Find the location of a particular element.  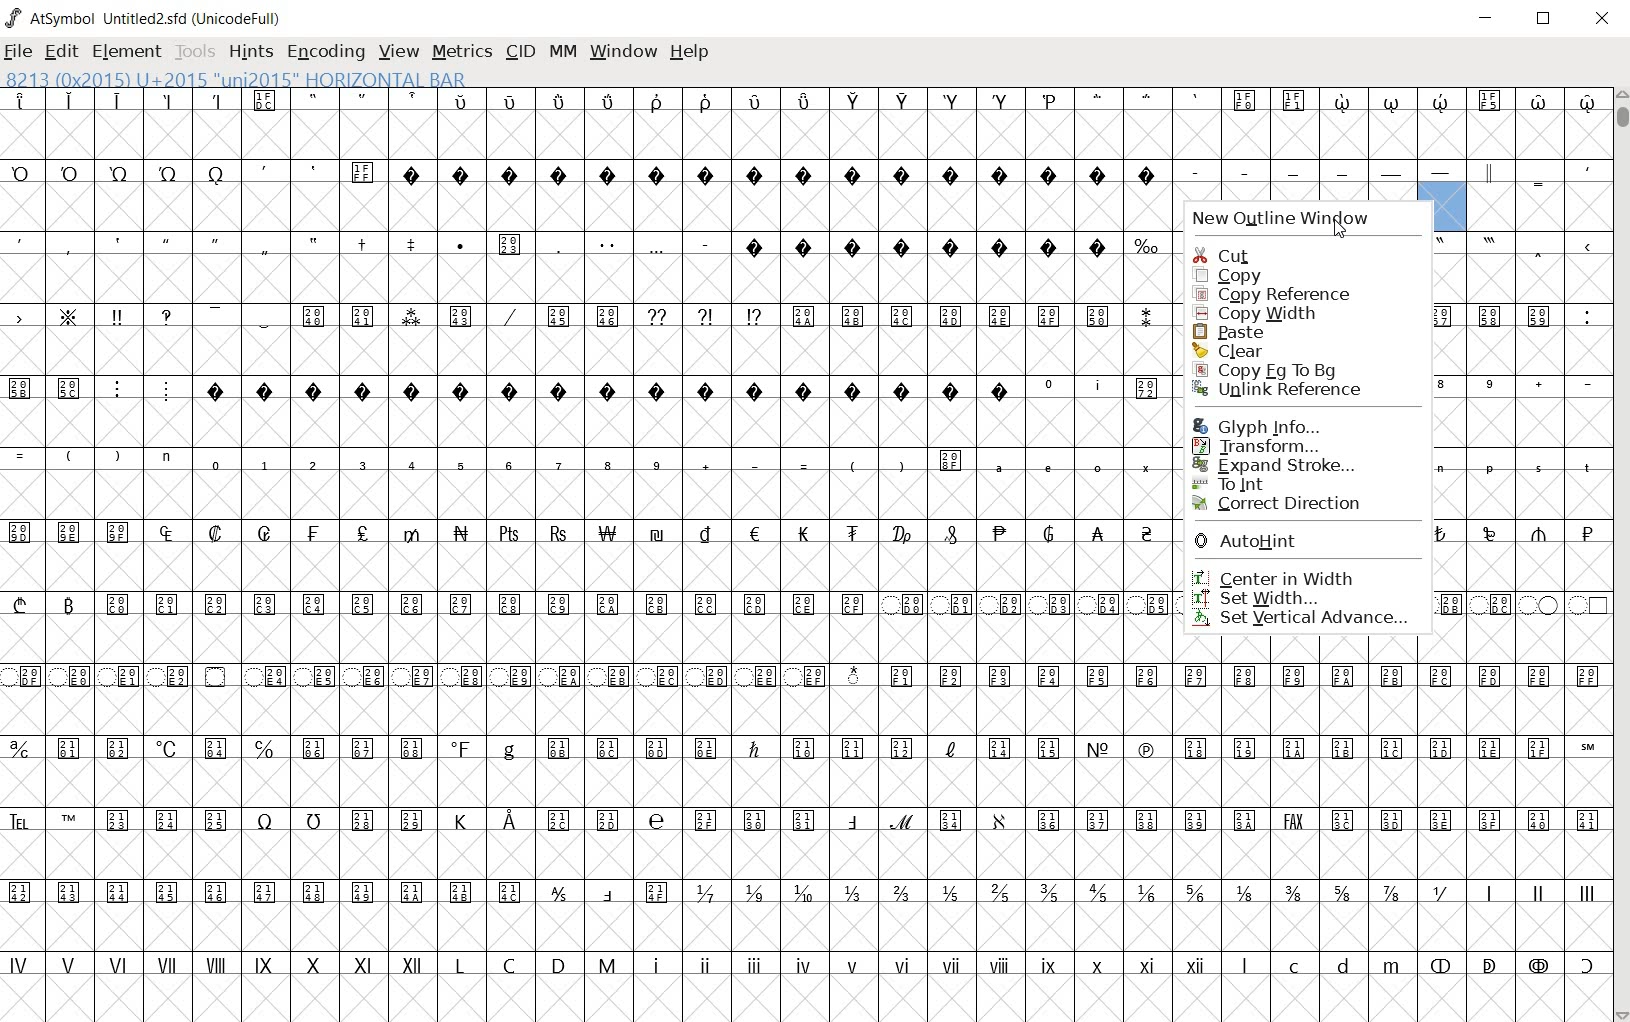

new outline window is located at coordinates (1295, 223).